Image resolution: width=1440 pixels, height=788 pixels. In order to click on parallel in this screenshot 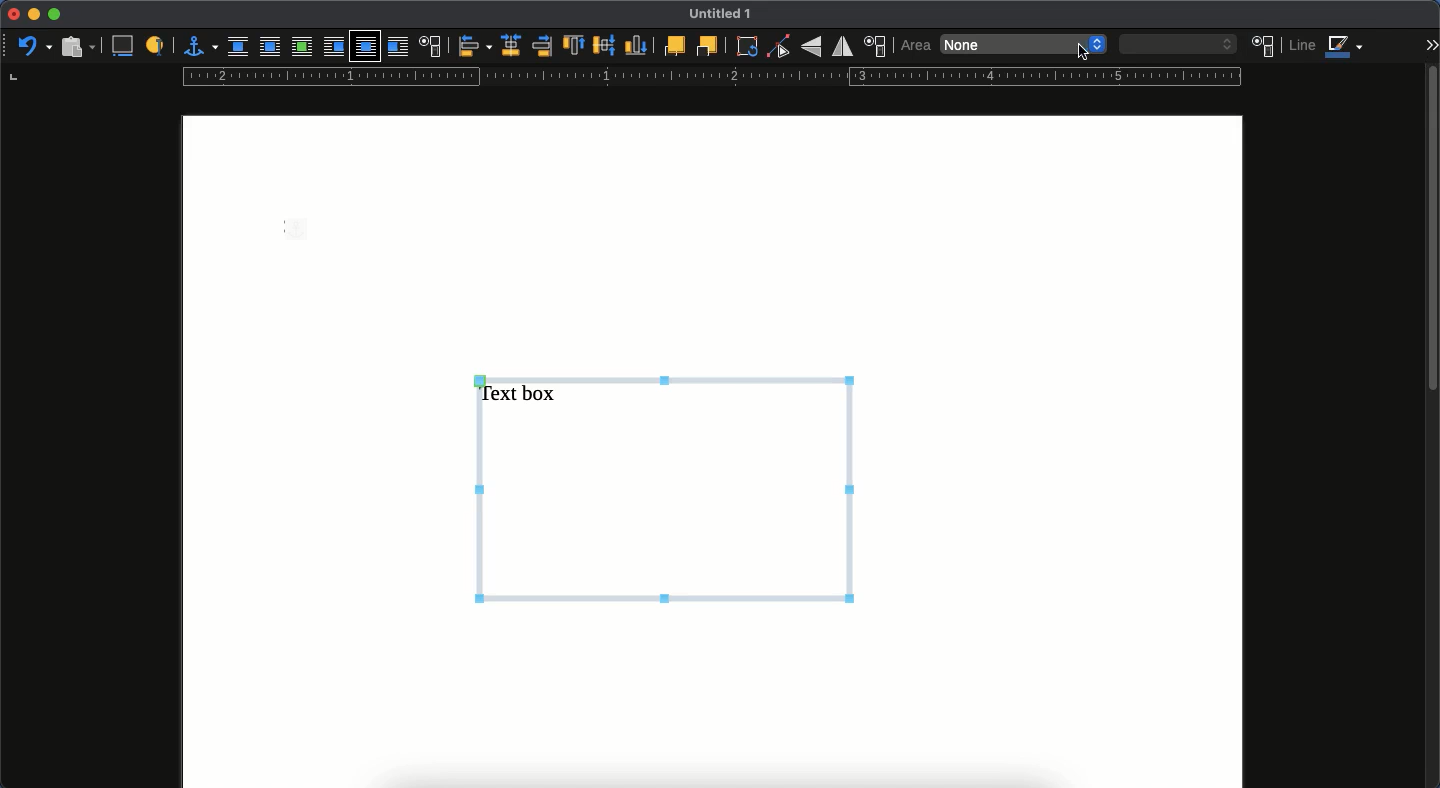, I will do `click(269, 49)`.